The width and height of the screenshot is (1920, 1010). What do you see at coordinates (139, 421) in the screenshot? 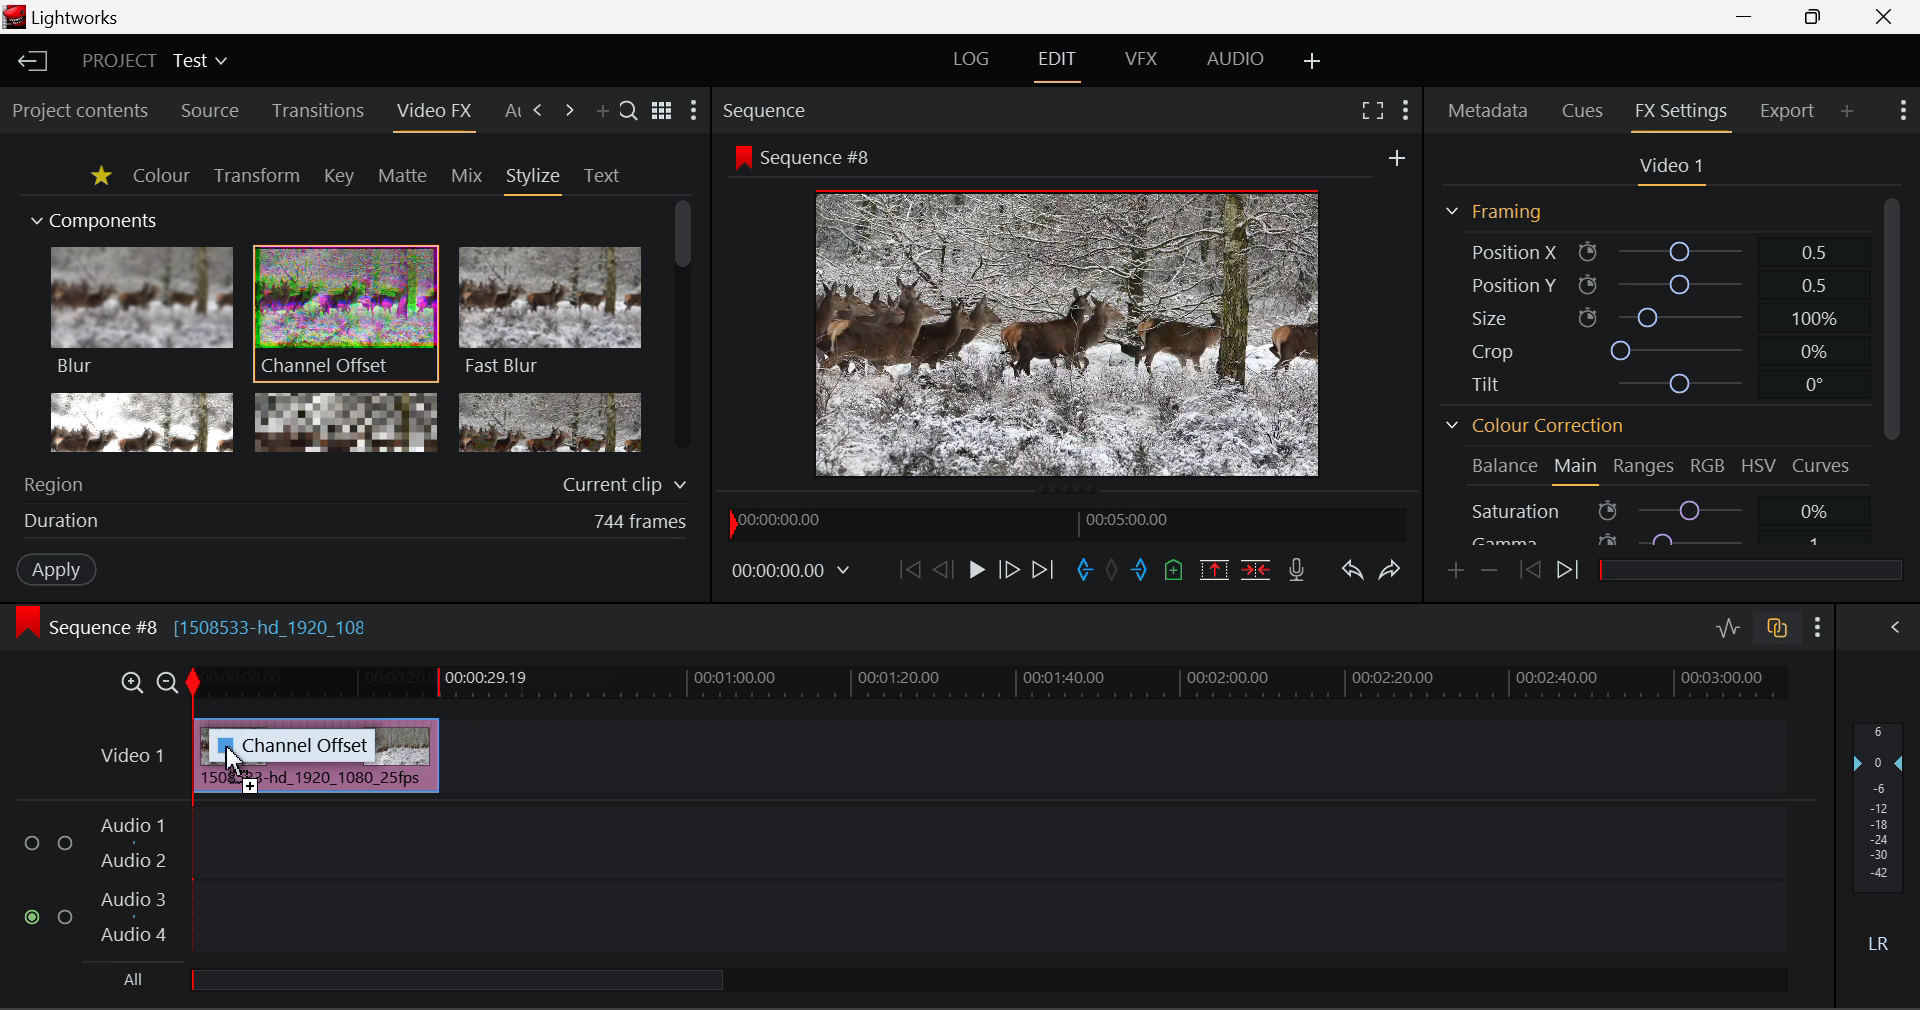
I see `Glow` at bounding box center [139, 421].